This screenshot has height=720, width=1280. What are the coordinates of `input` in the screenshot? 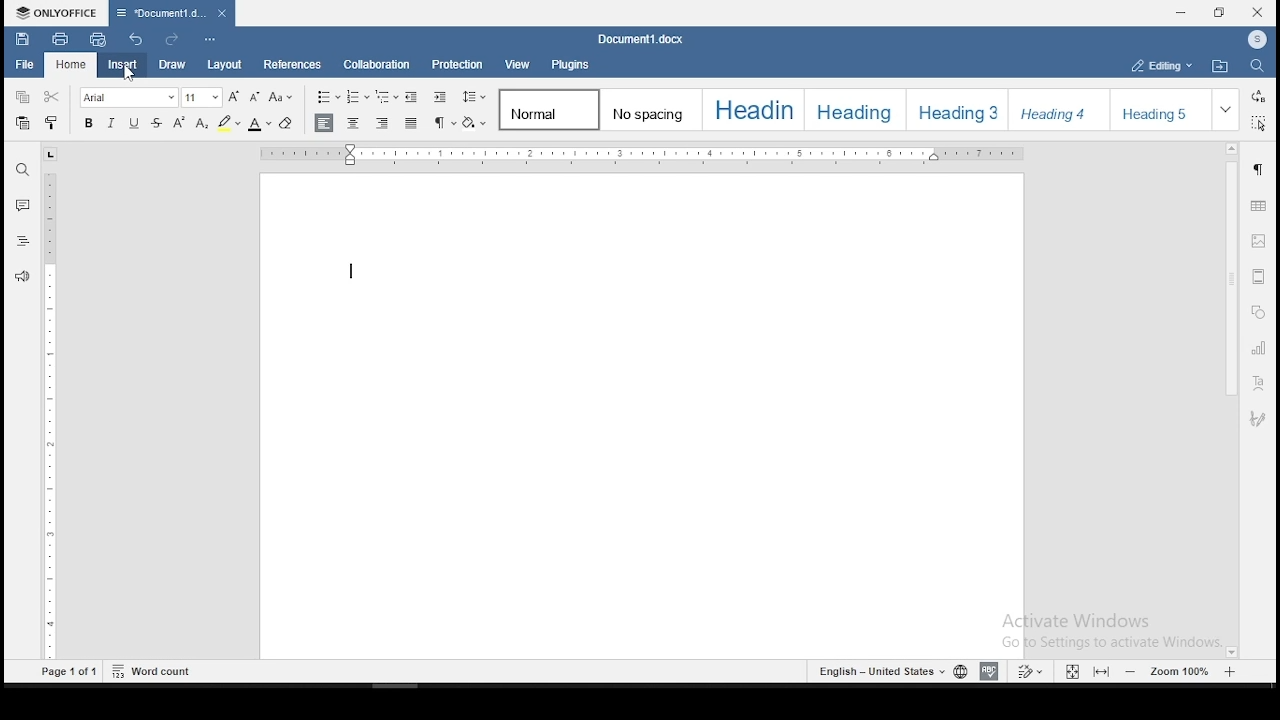 It's located at (122, 65).